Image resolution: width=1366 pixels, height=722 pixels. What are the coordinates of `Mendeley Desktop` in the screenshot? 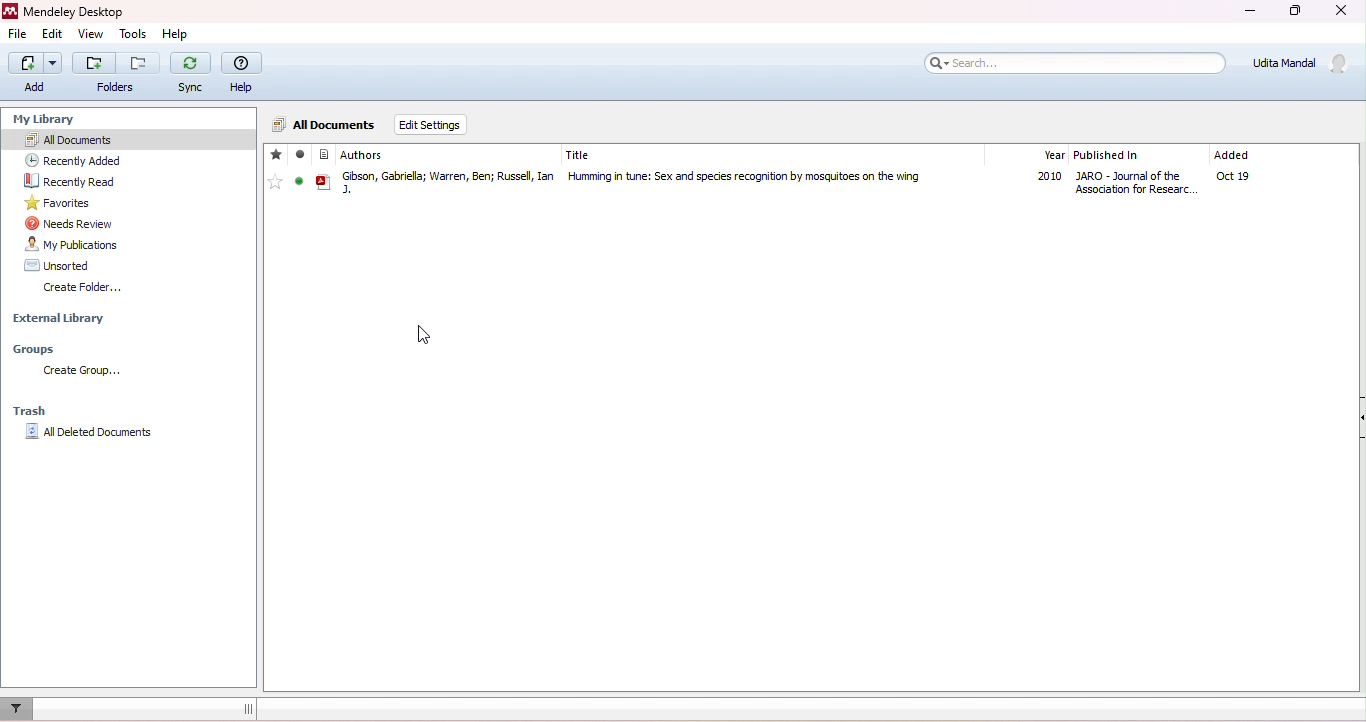 It's located at (73, 12).